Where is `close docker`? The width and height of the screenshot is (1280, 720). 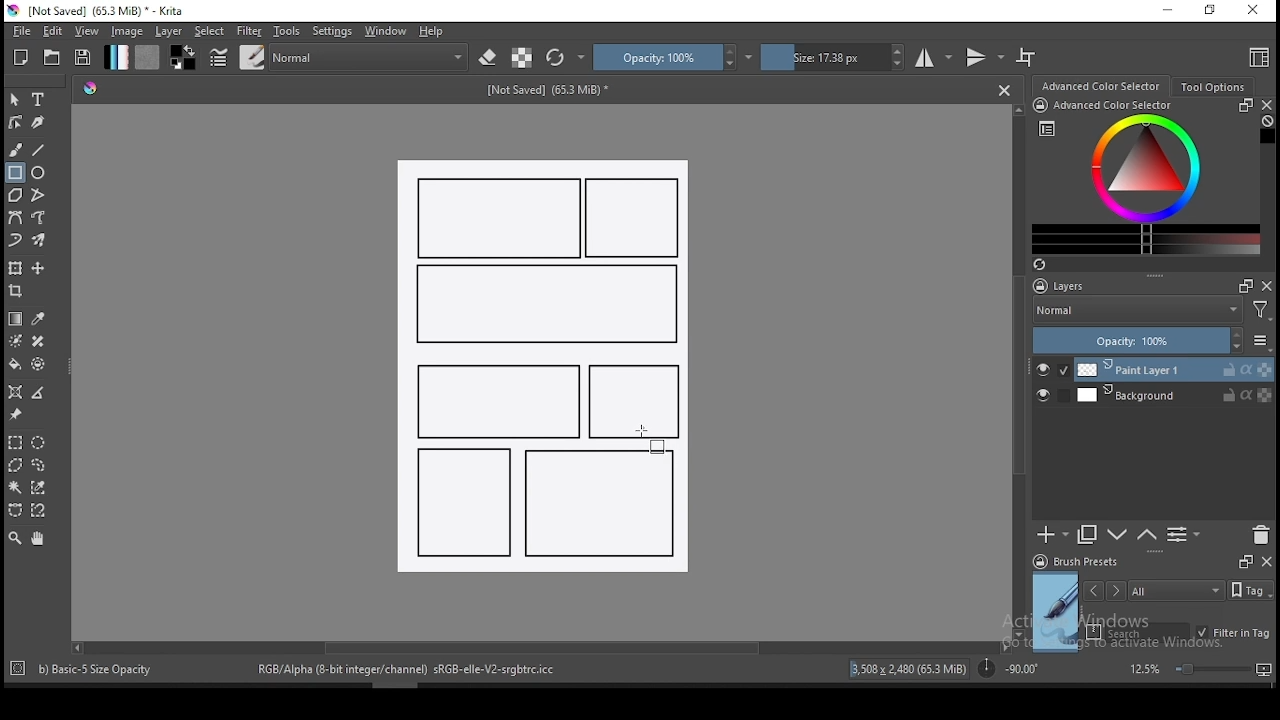 close docker is located at coordinates (1267, 285).